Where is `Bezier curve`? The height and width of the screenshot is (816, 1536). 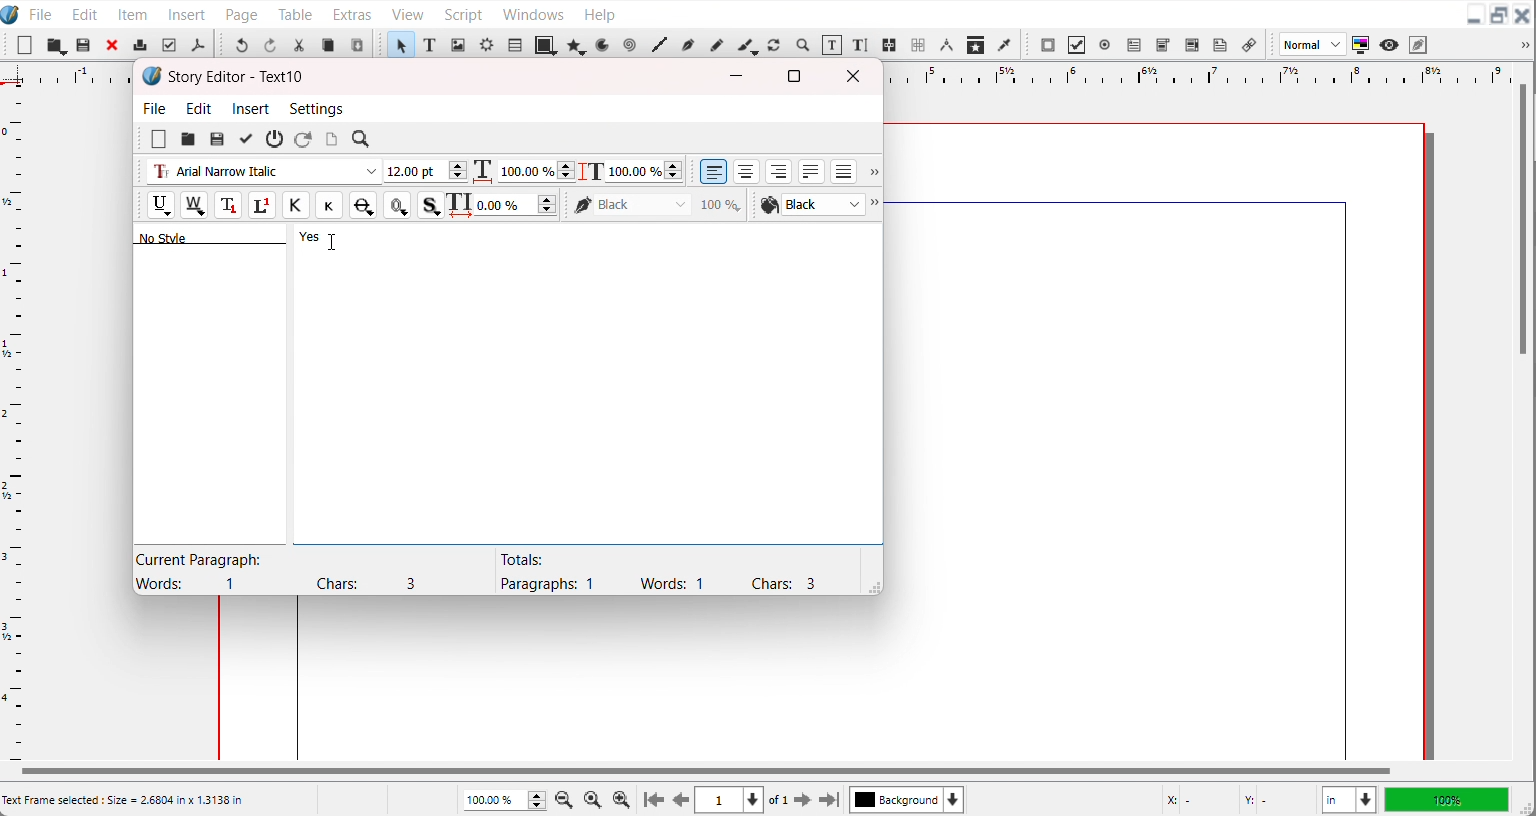 Bezier curve is located at coordinates (687, 45).